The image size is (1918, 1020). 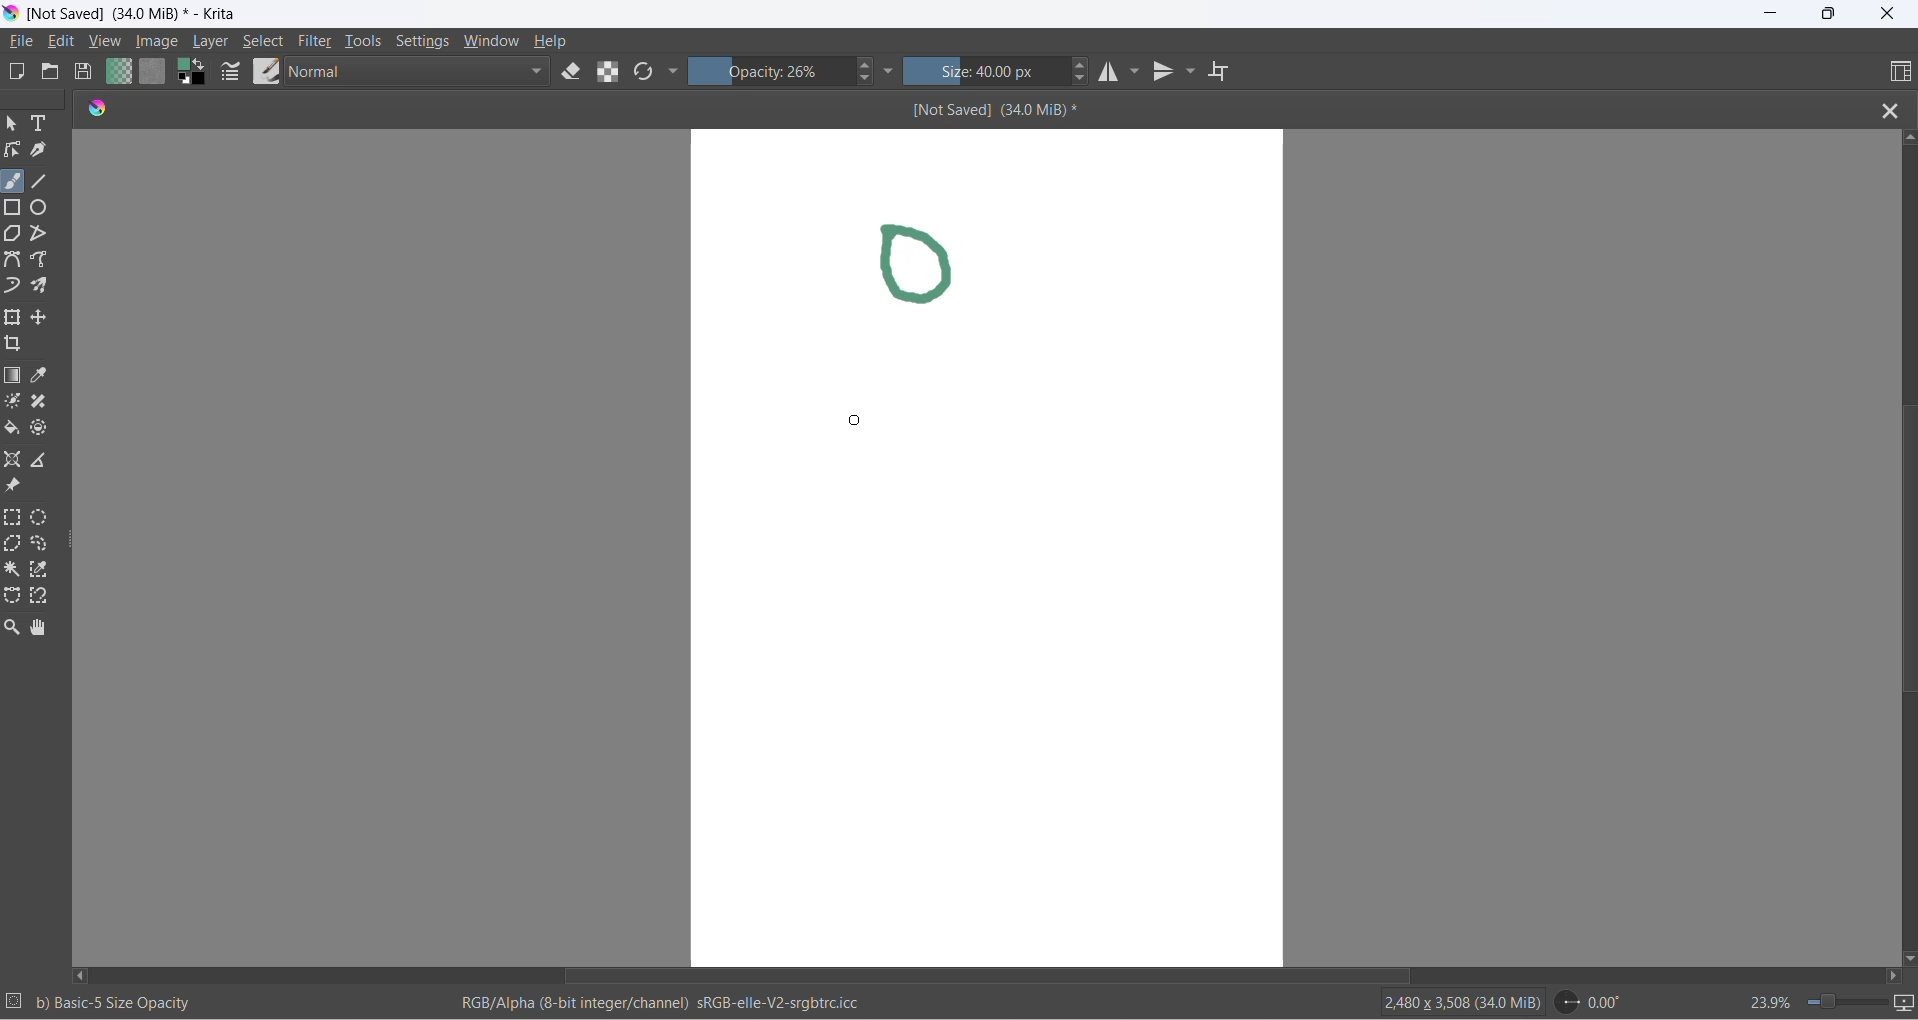 I want to click on horizontal scroll bar, so click(x=994, y=976).